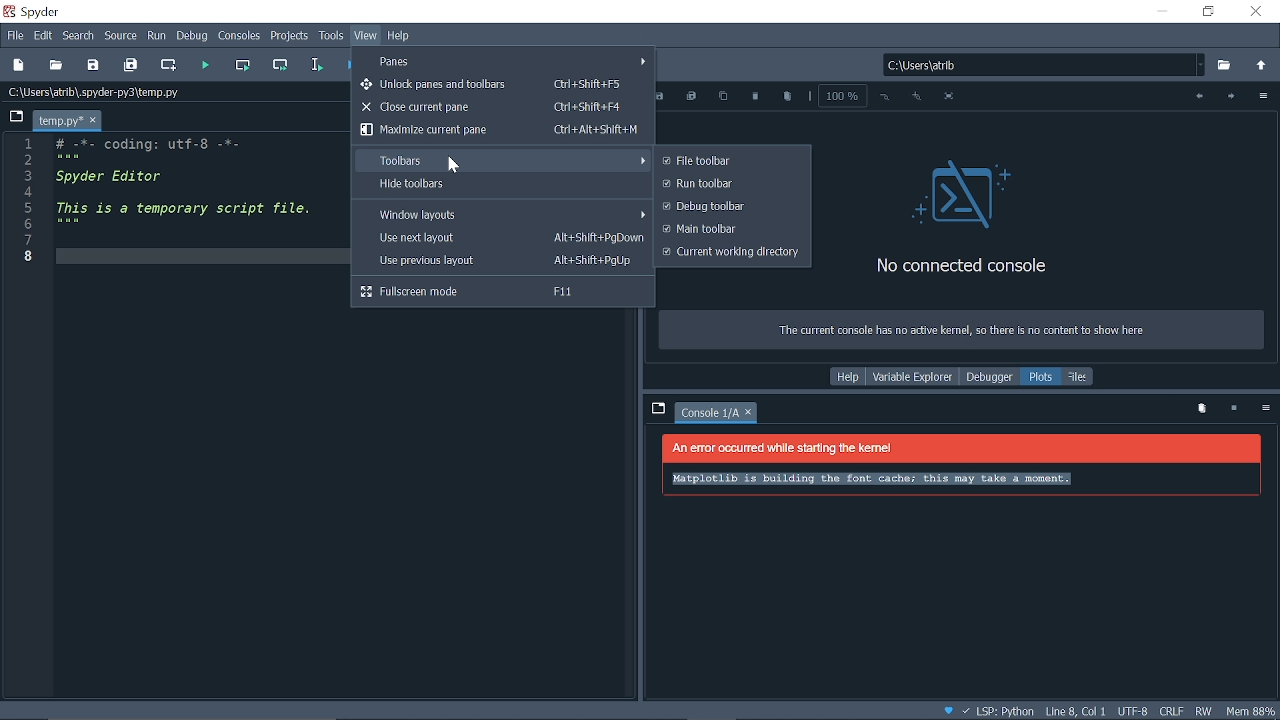 The height and width of the screenshot is (720, 1280). Describe the element at coordinates (1202, 409) in the screenshot. I see `Remove all variable from namepace` at that location.